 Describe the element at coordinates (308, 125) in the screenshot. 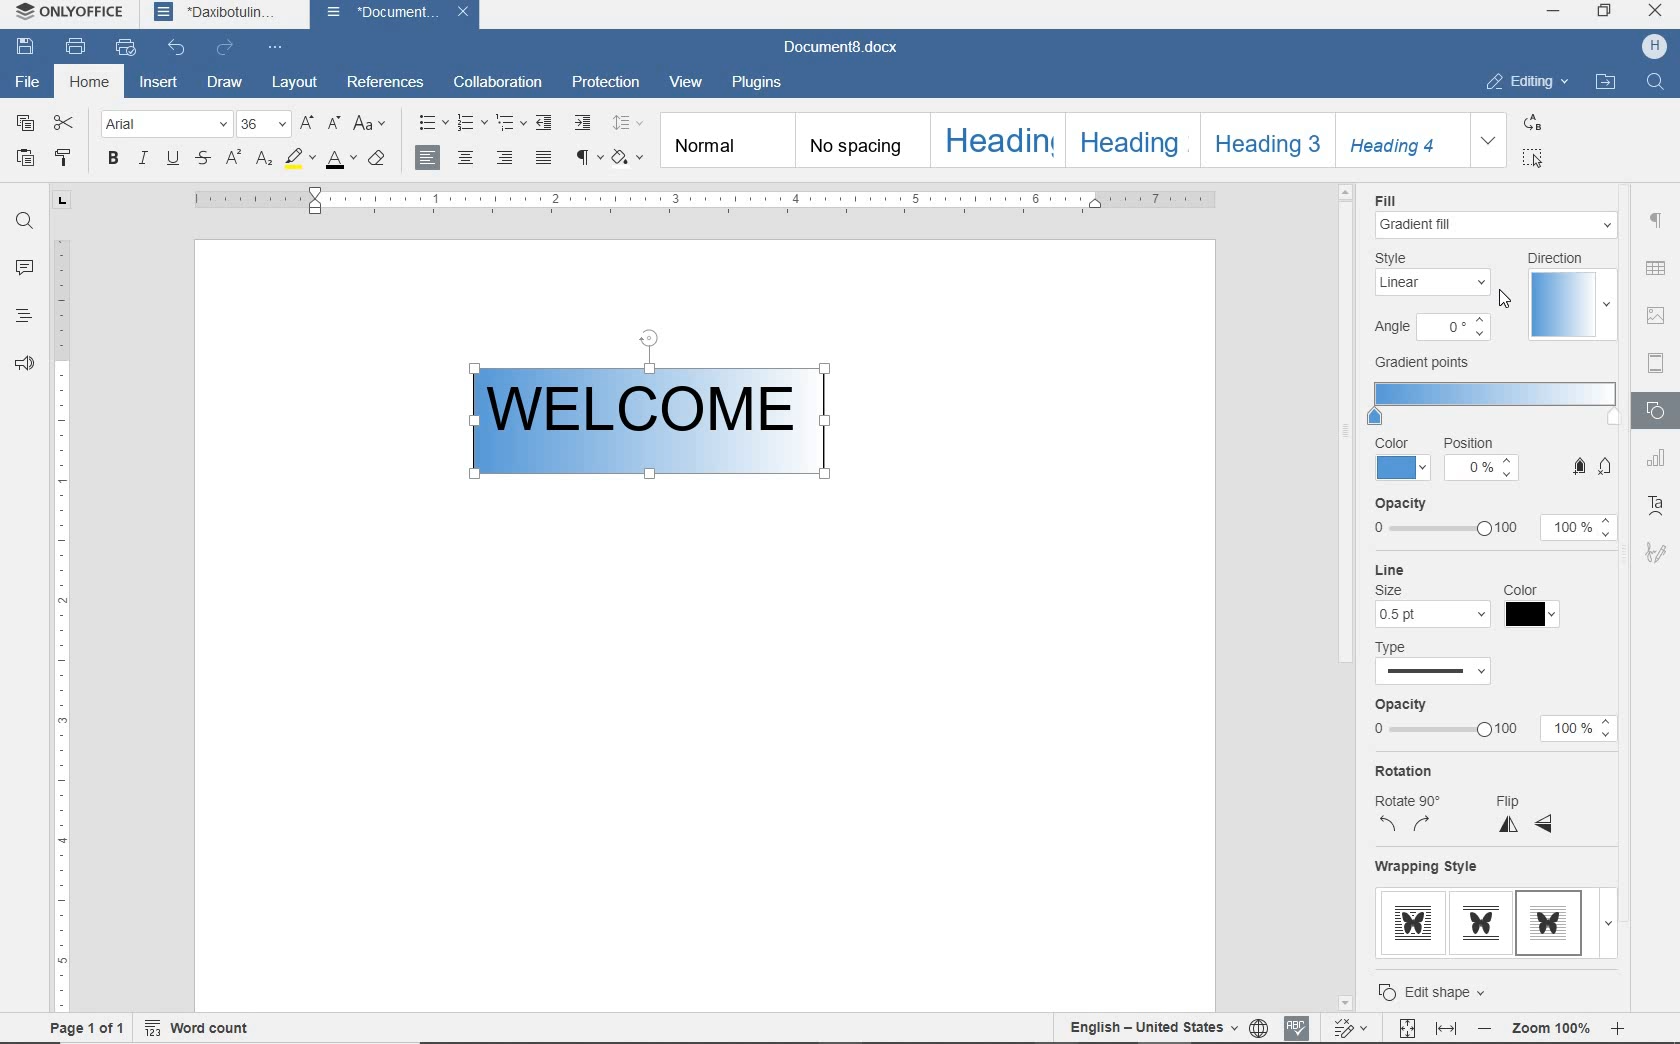

I see `INCREMENT FONT SIZE` at that location.